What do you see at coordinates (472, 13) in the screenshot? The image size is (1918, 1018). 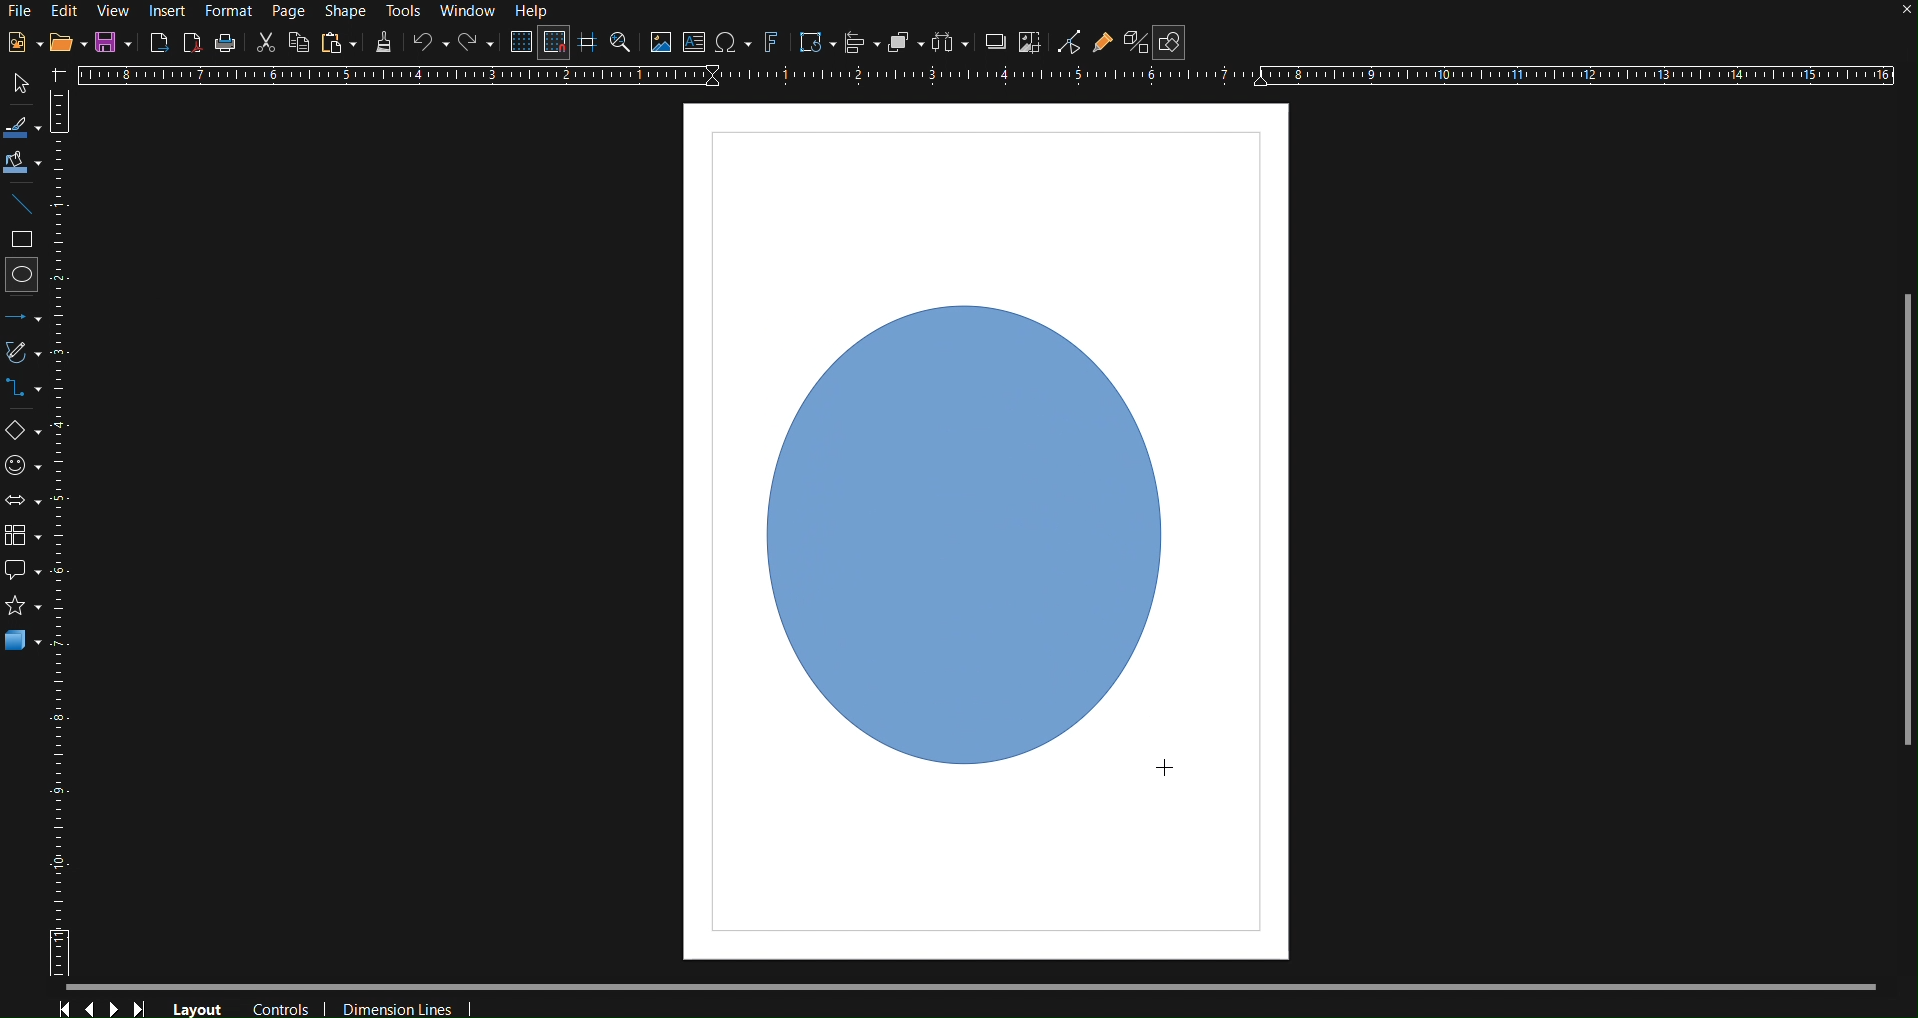 I see `Window` at bounding box center [472, 13].